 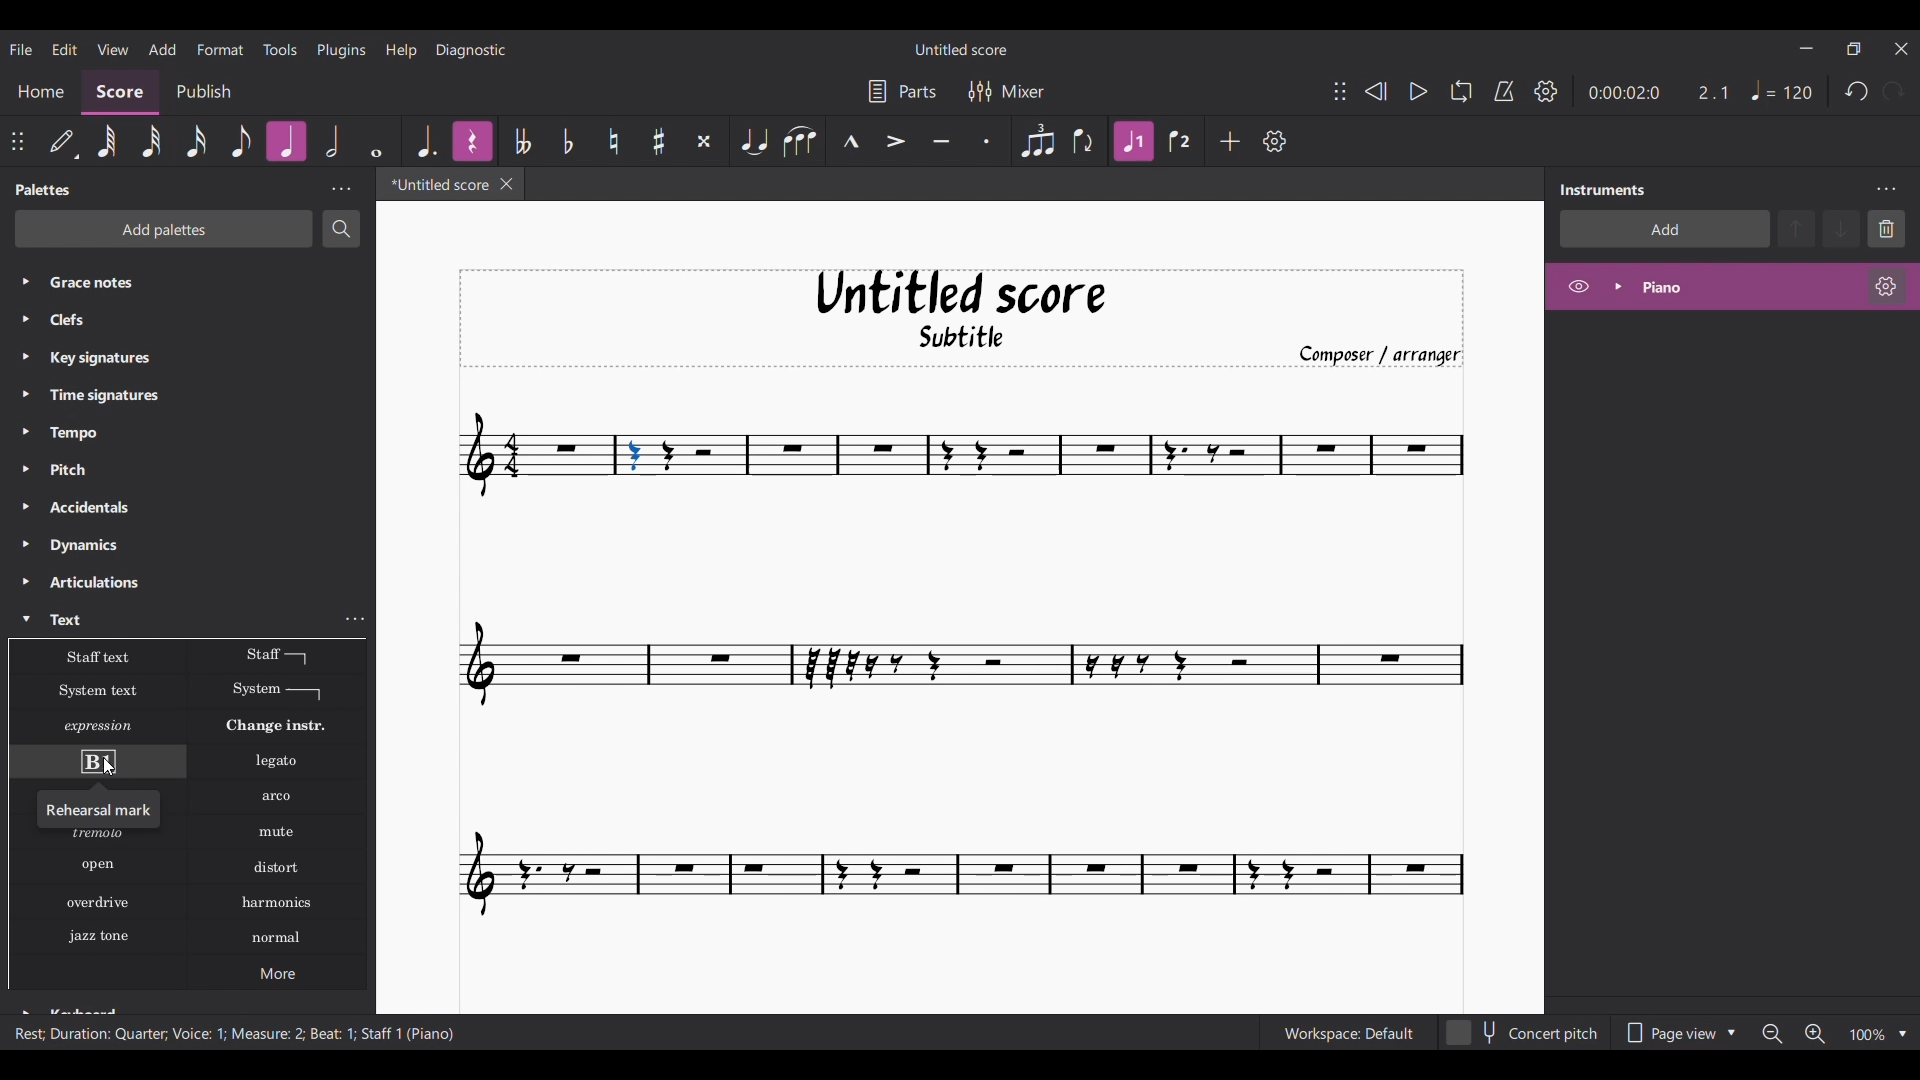 What do you see at coordinates (1885, 189) in the screenshot?
I see `Instrument settings` at bounding box center [1885, 189].